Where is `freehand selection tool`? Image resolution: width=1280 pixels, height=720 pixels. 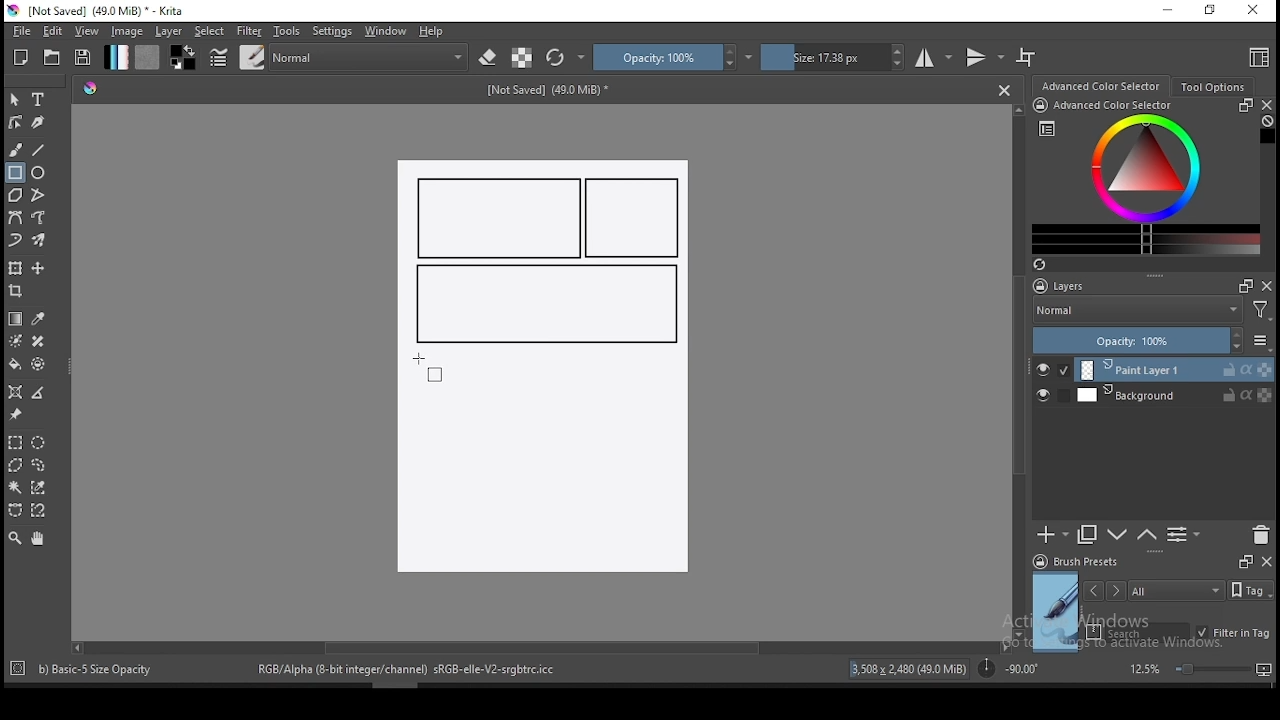
freehand selection tool is located at coordinates (39, 465).